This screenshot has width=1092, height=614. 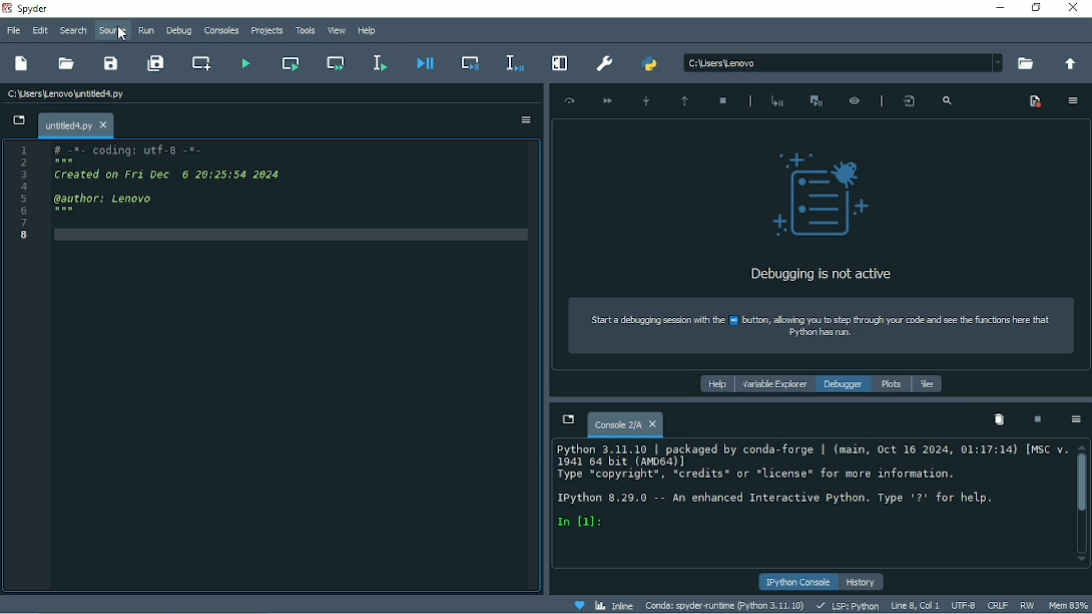 I want to click on IPython console, so click(x=797, y=582).